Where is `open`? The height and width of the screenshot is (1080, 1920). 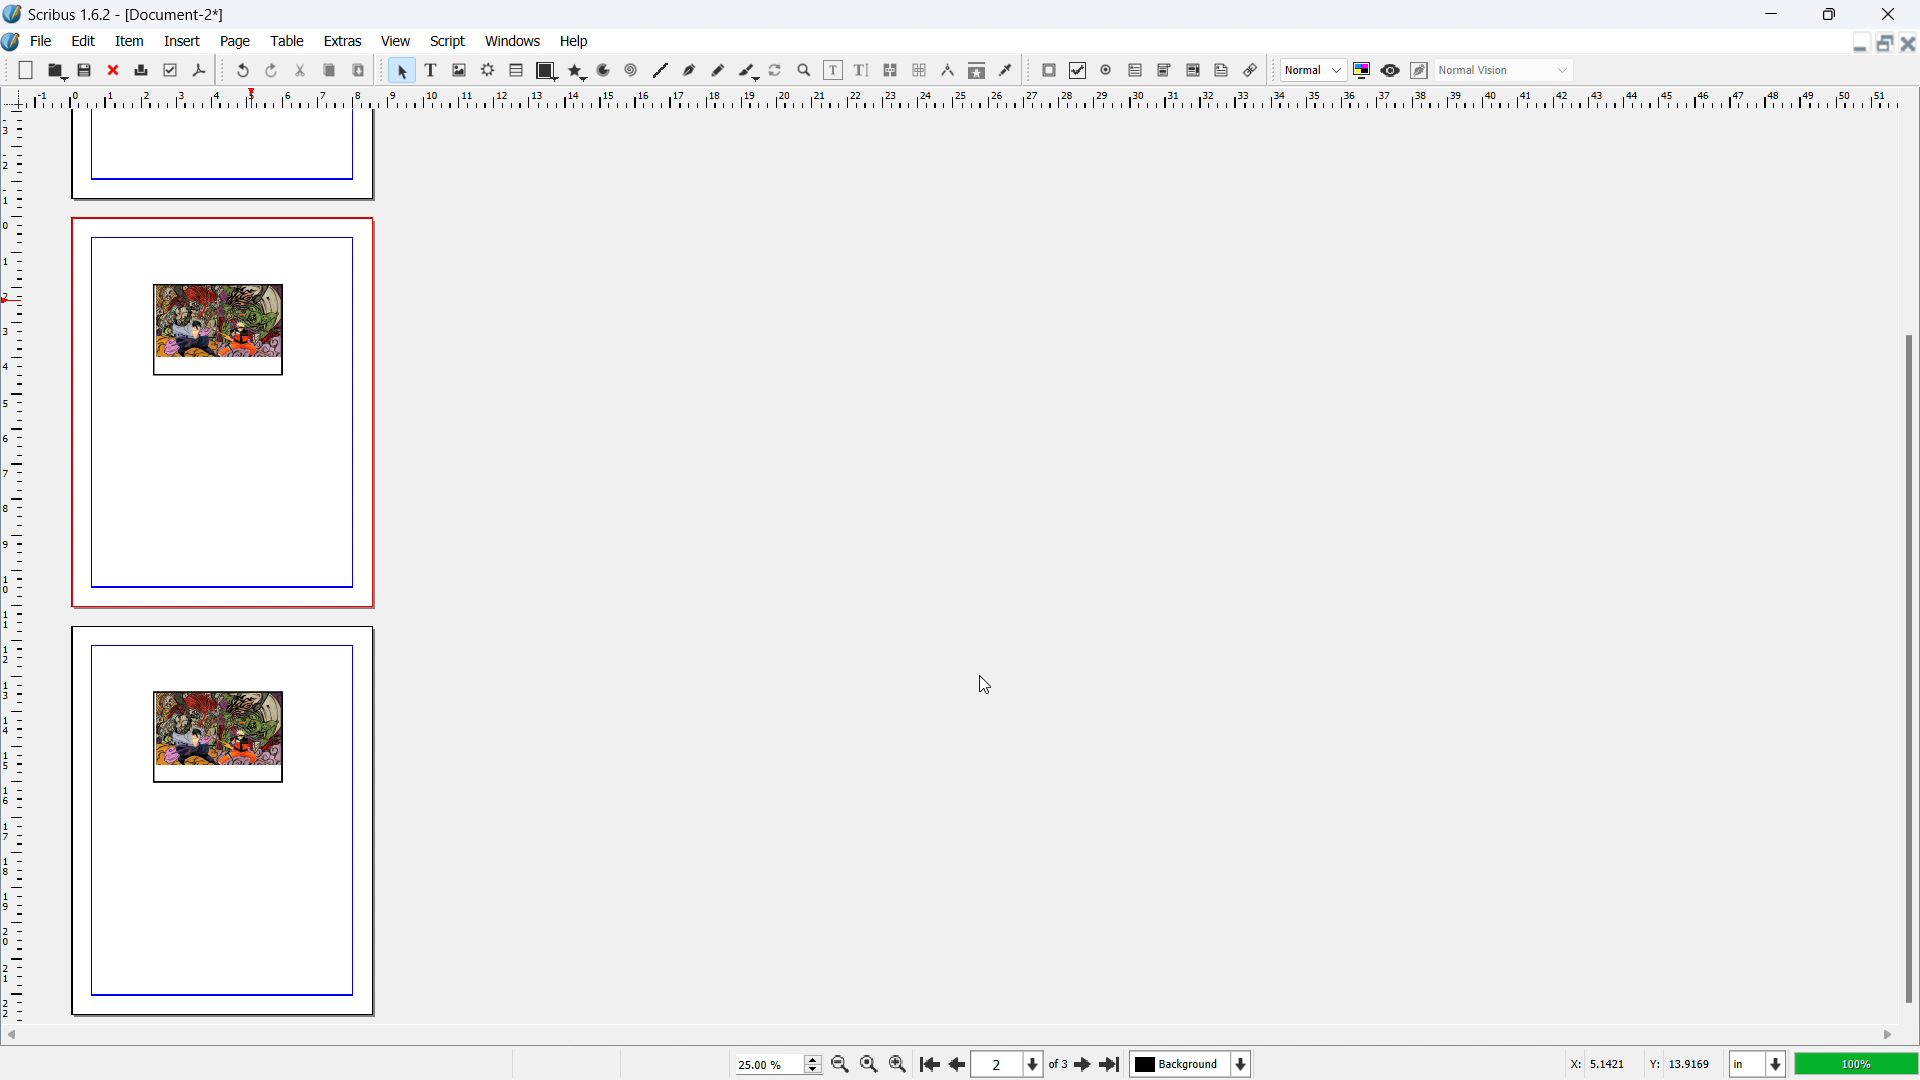
open is located at coordinates (56, 70).